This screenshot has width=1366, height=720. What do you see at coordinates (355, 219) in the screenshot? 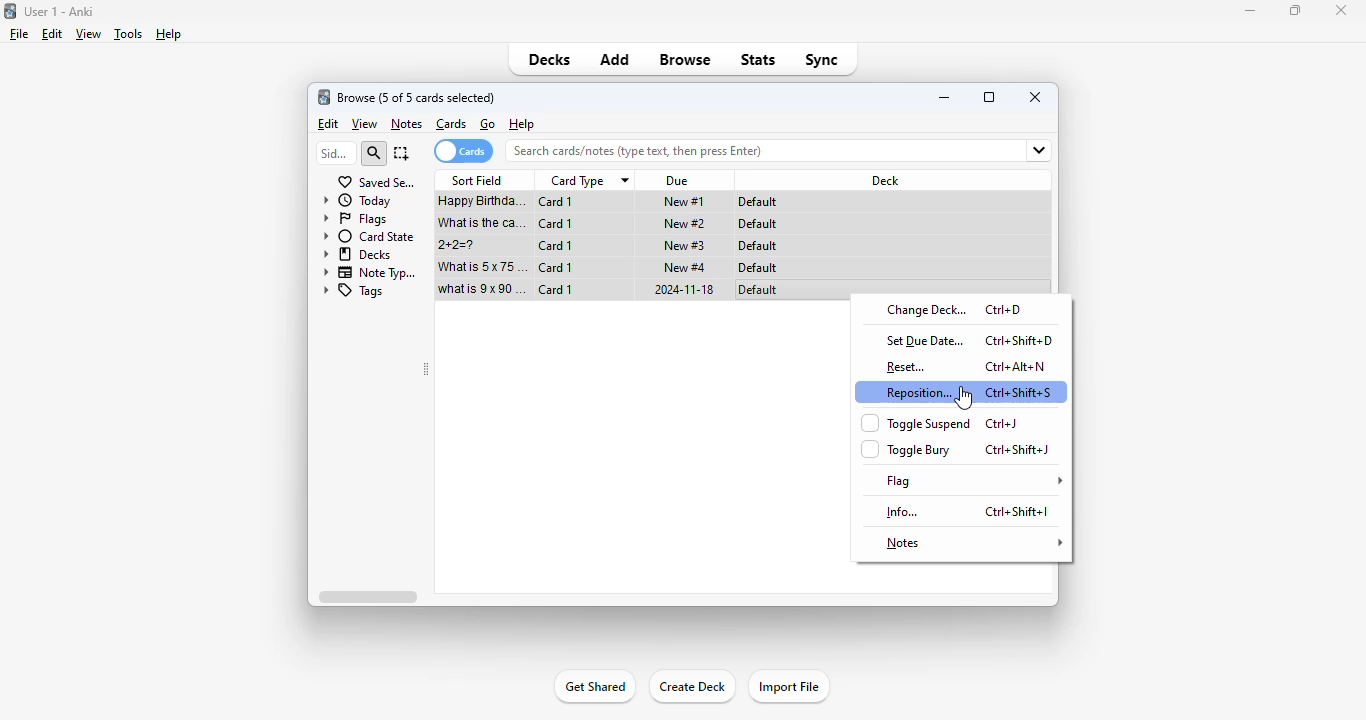
I see `flags` at bounding box center [355, 219].